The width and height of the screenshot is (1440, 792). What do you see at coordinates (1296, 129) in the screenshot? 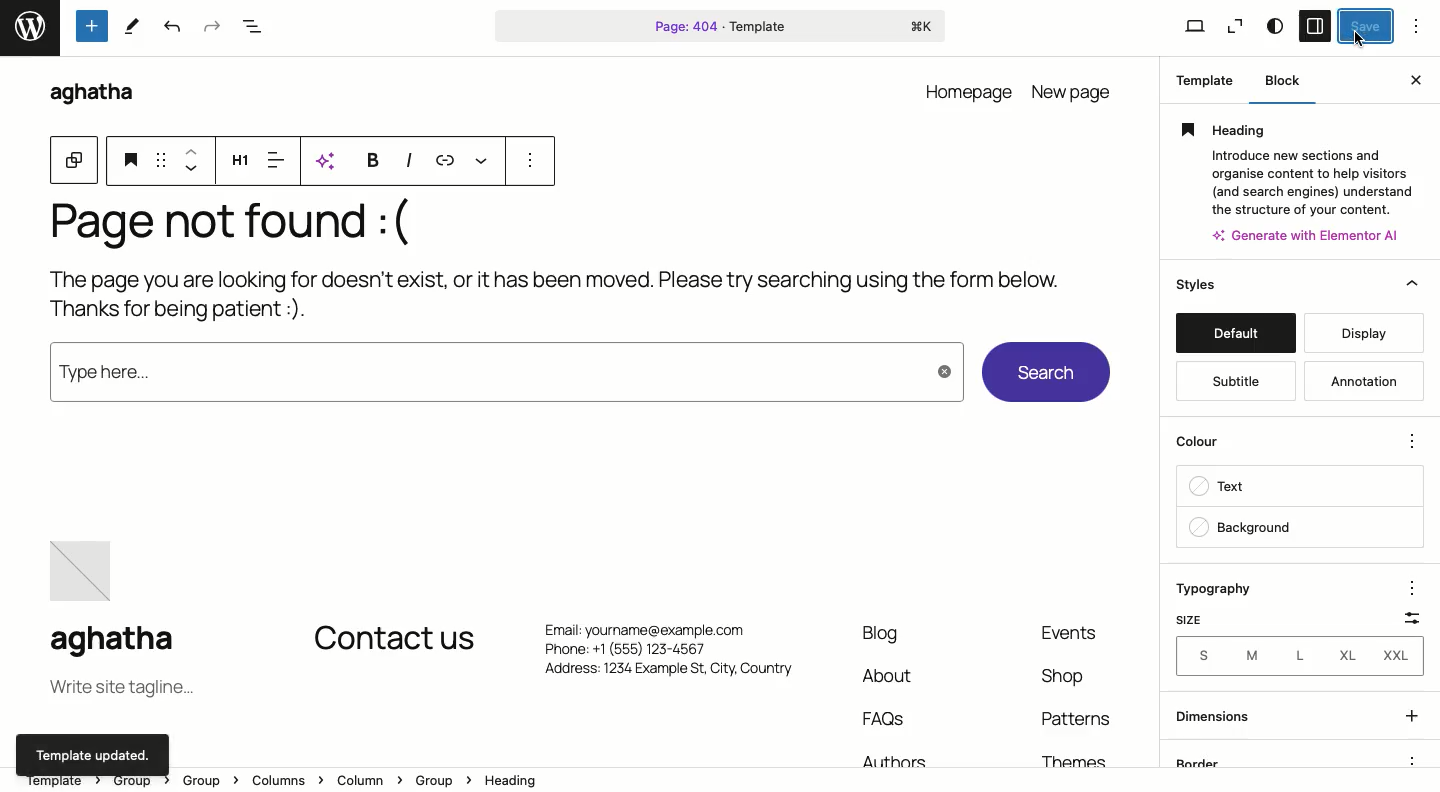
I see `Heading` at bounding box center [1296, 129].